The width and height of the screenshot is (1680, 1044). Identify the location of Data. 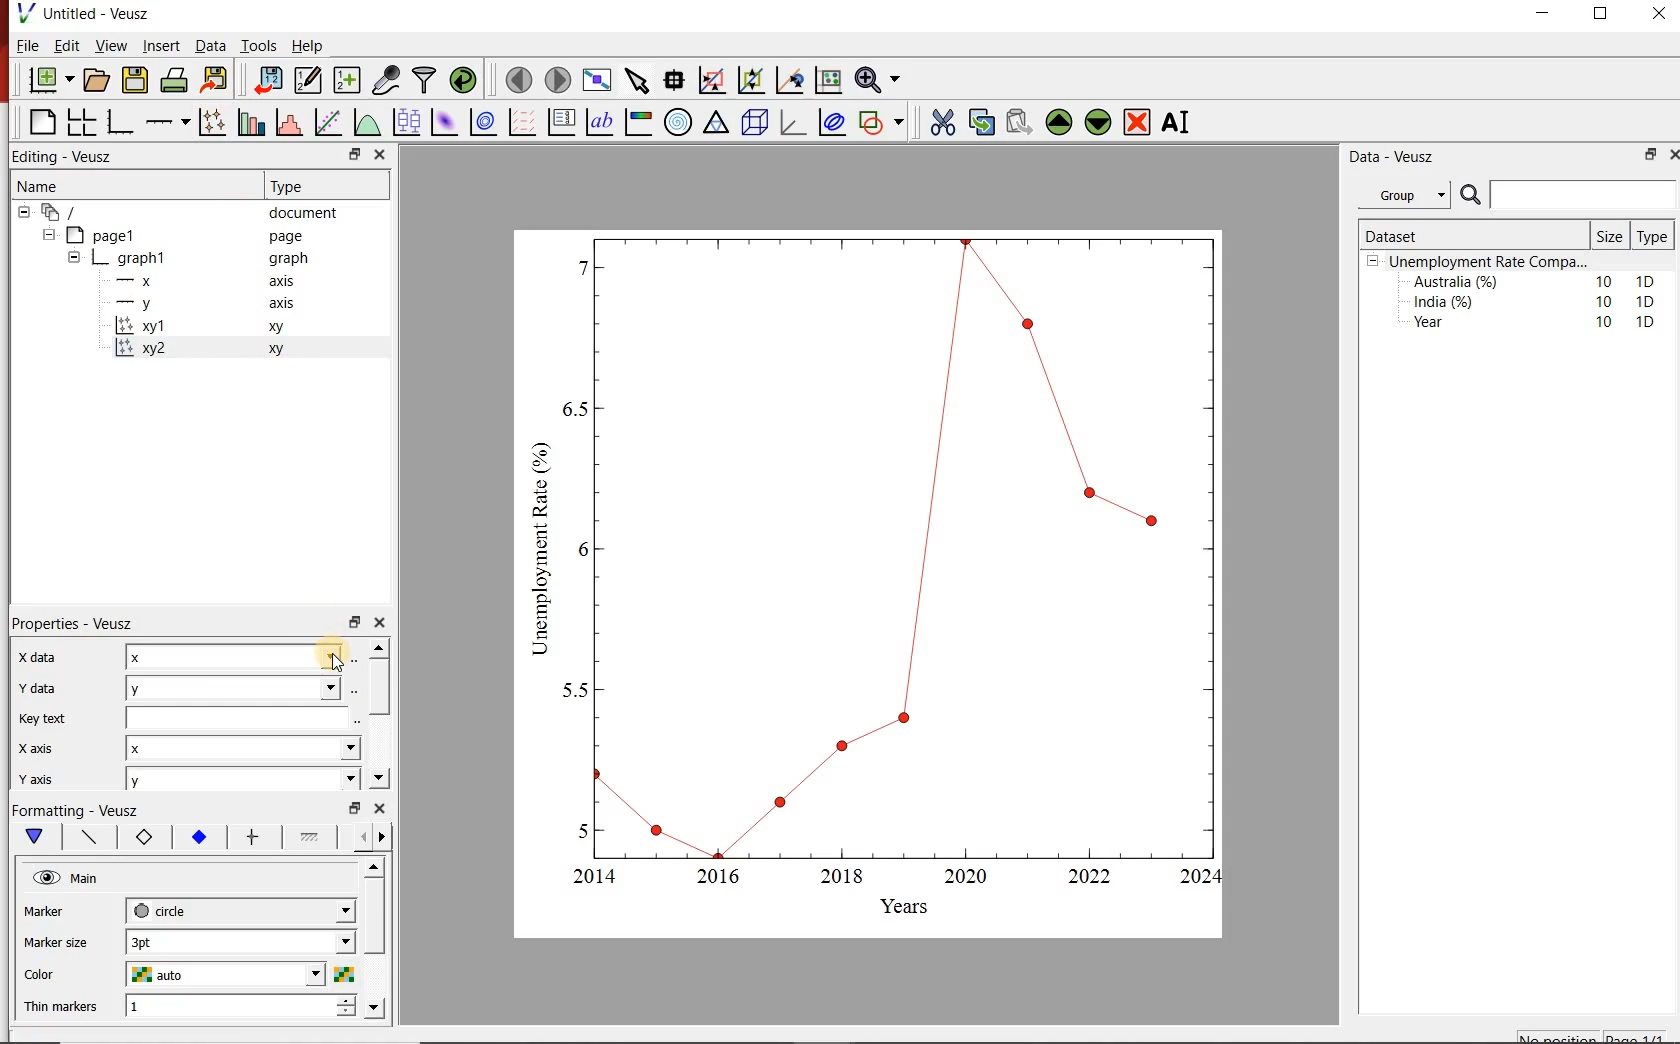
(211, 46).